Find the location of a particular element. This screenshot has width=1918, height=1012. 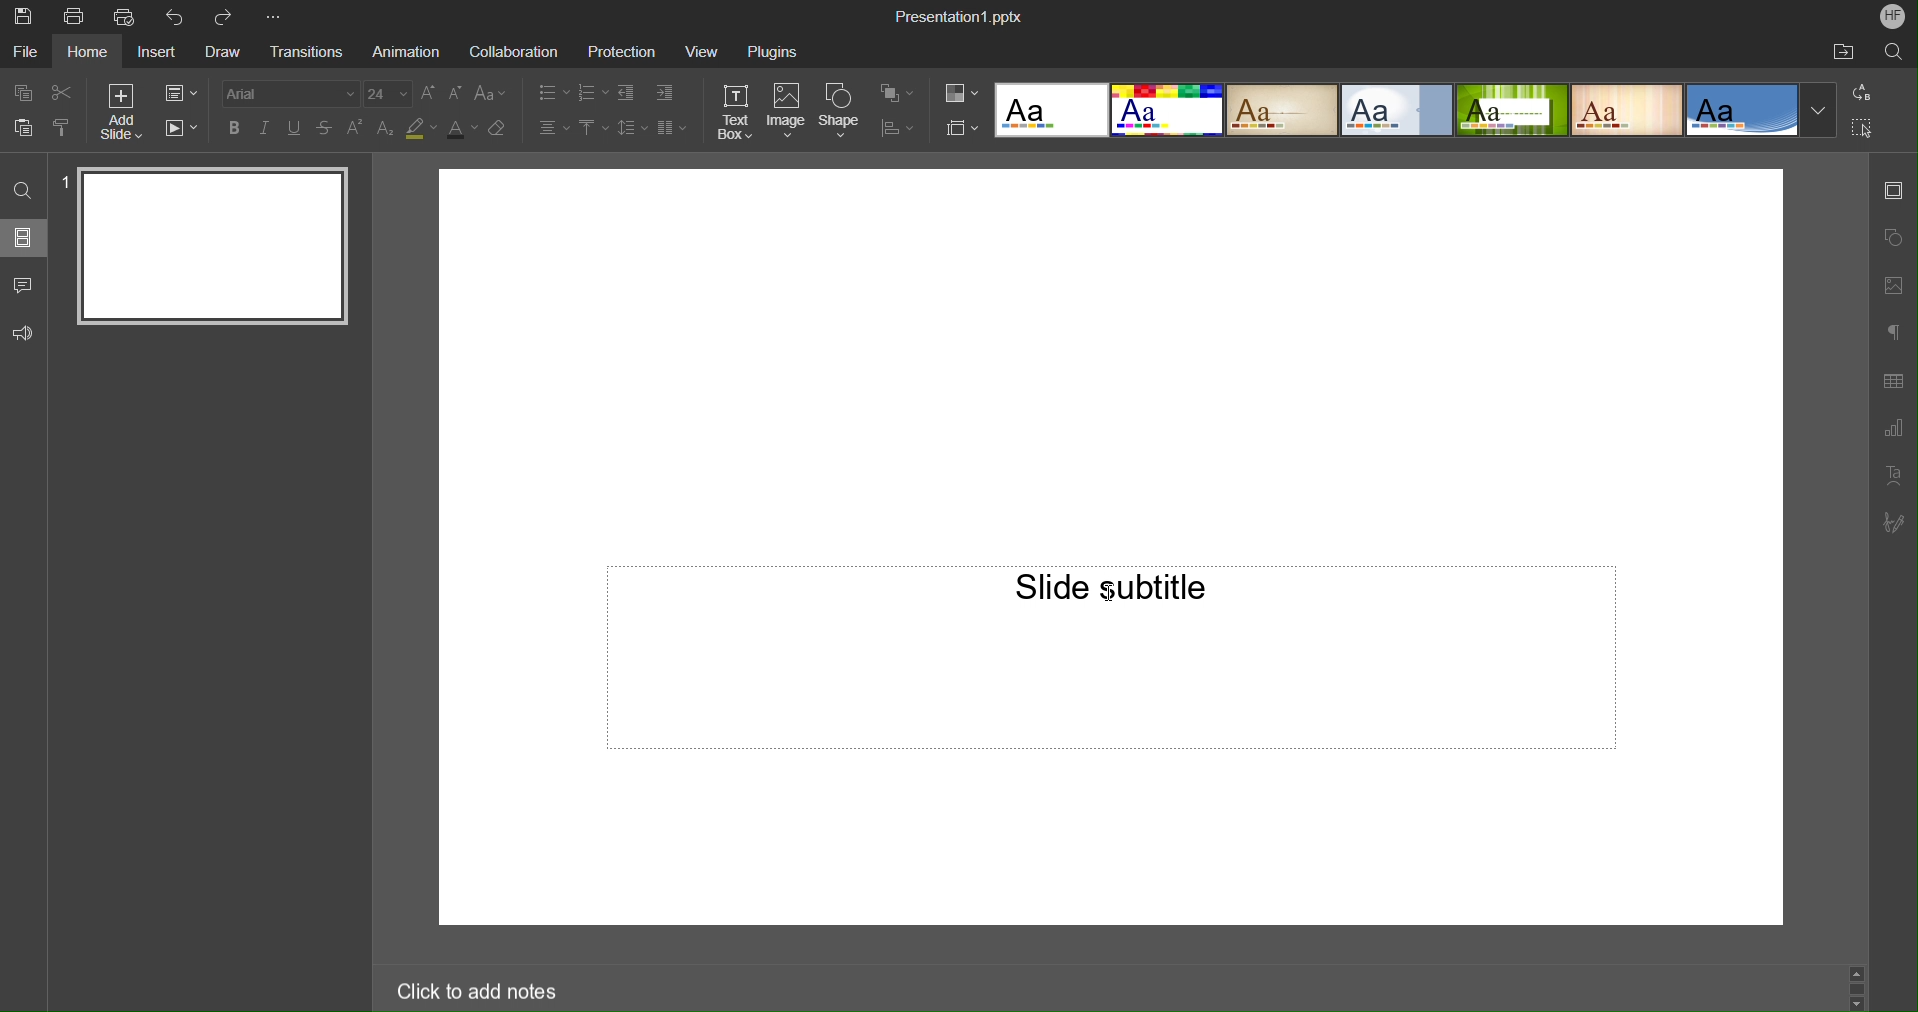

Text Art is located at coordinates (1894, 474).